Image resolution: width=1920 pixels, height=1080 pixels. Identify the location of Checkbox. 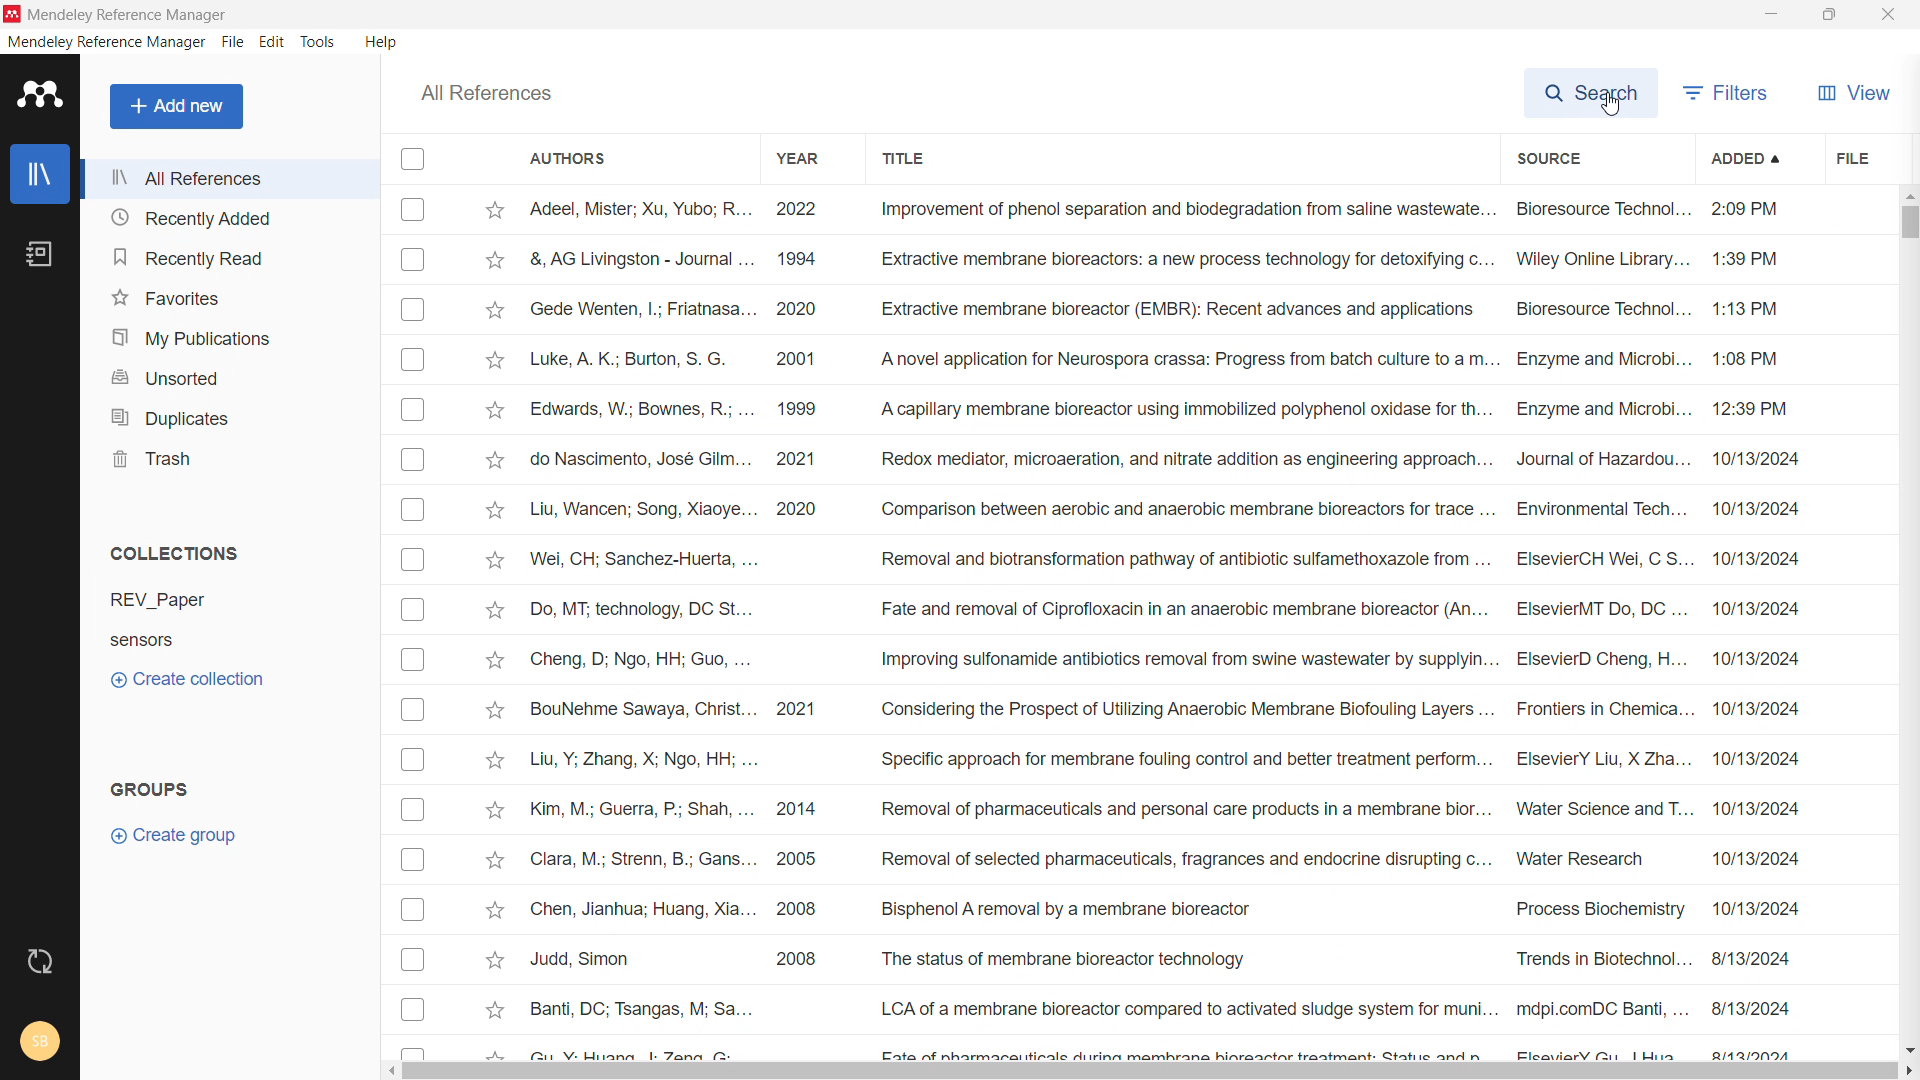
(415, 210).